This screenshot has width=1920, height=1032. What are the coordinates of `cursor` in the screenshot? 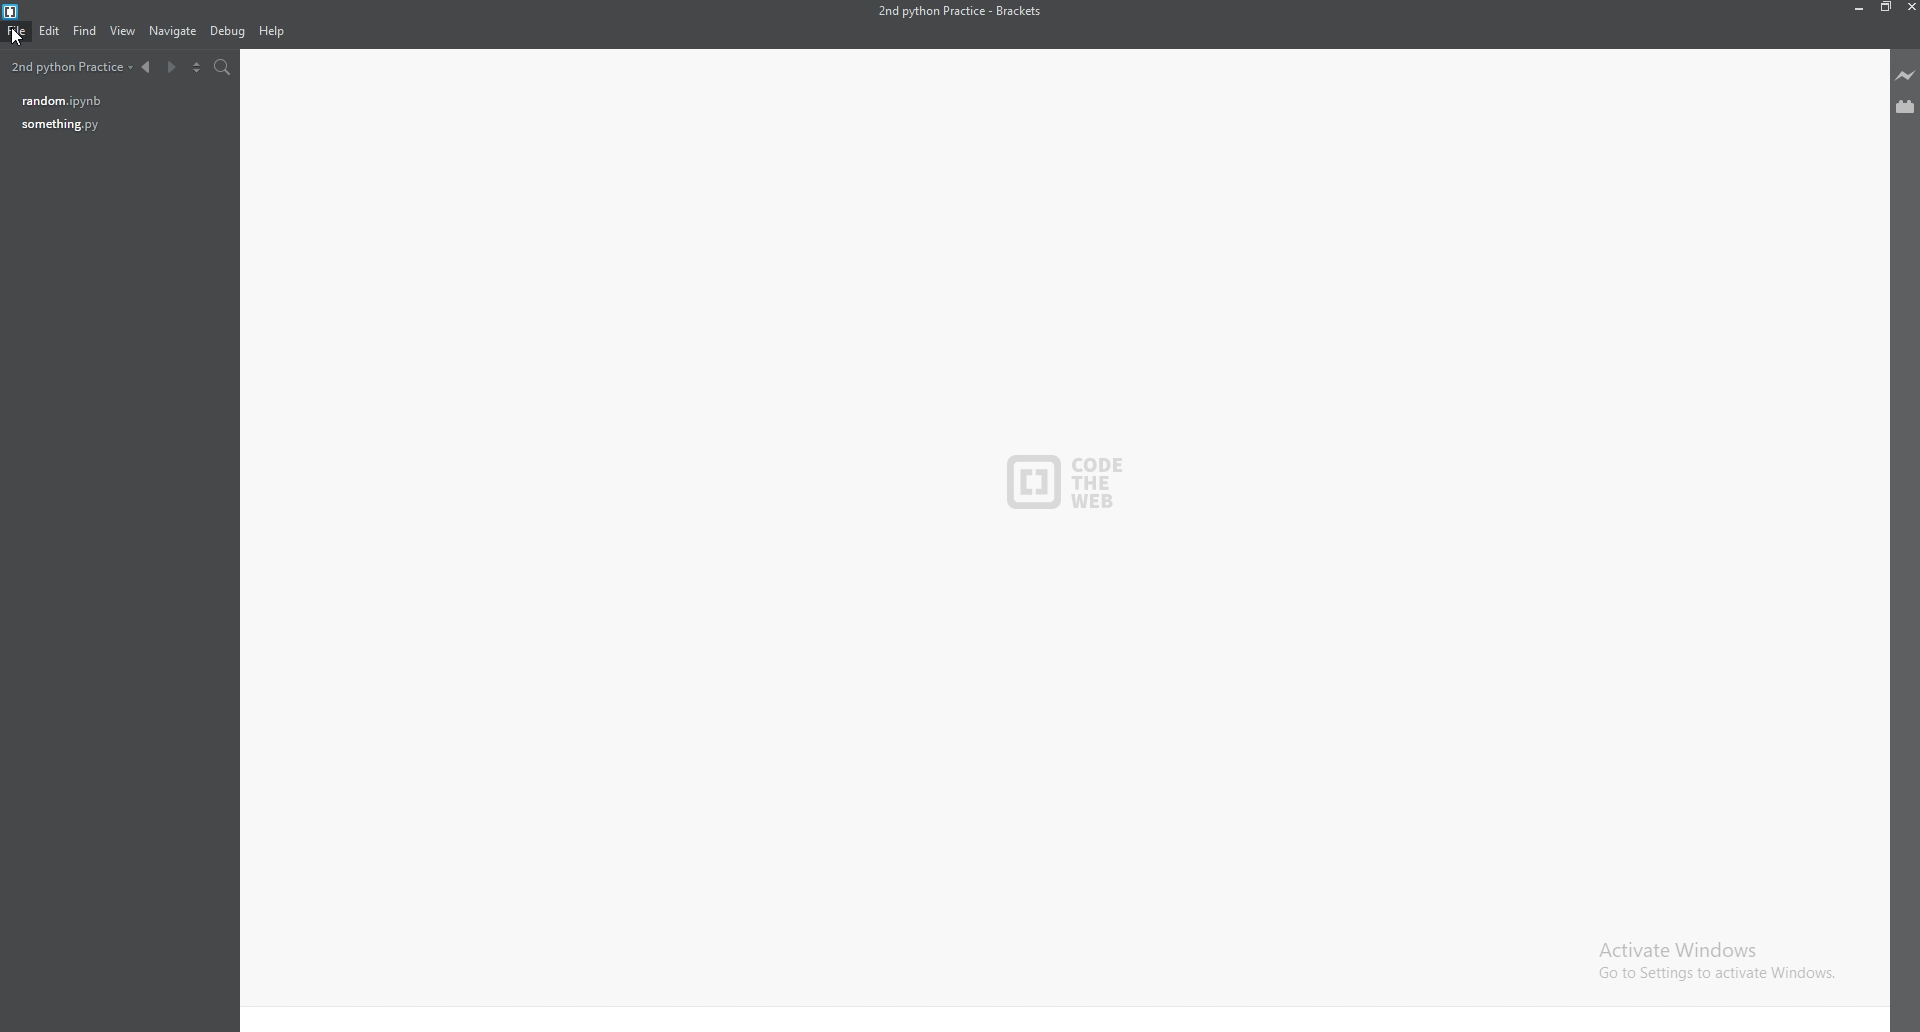 It's located at (18, 38).